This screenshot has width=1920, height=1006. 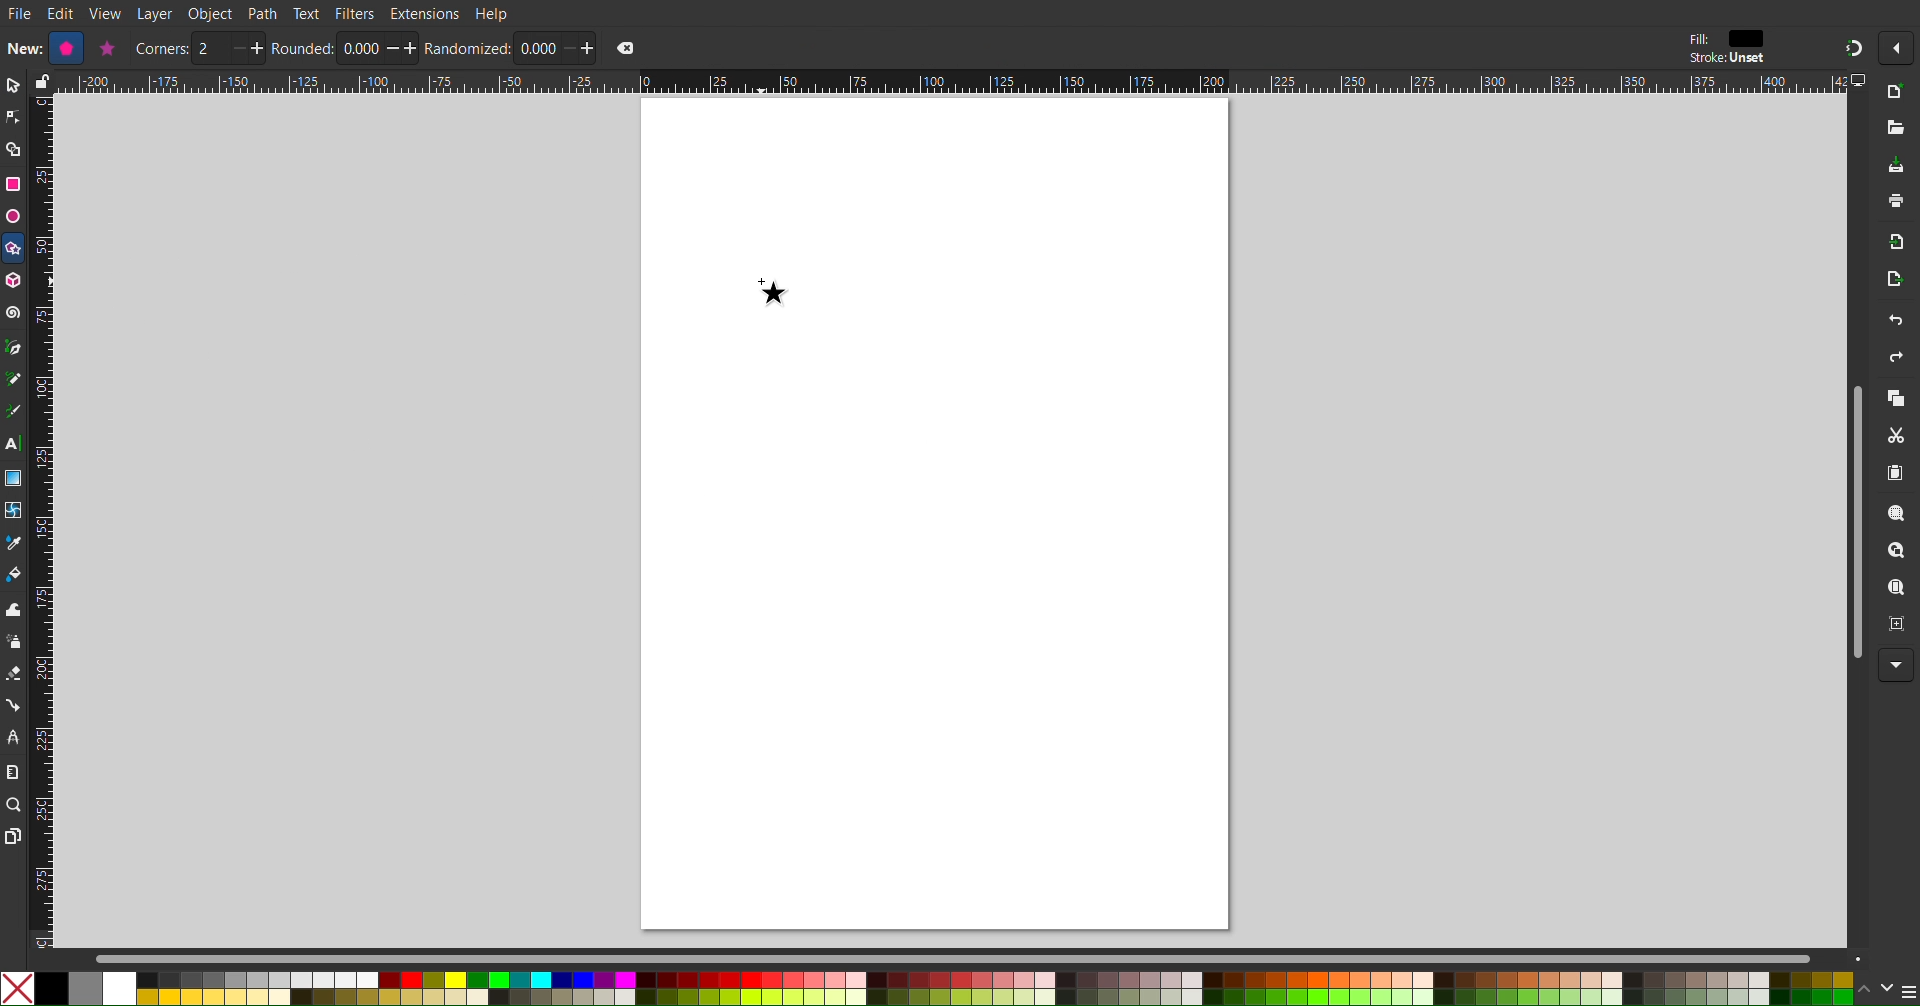 What do you see at coordinates (12, 838) in the screenshot?
I see `Pages` at bounding box center [12, 838].